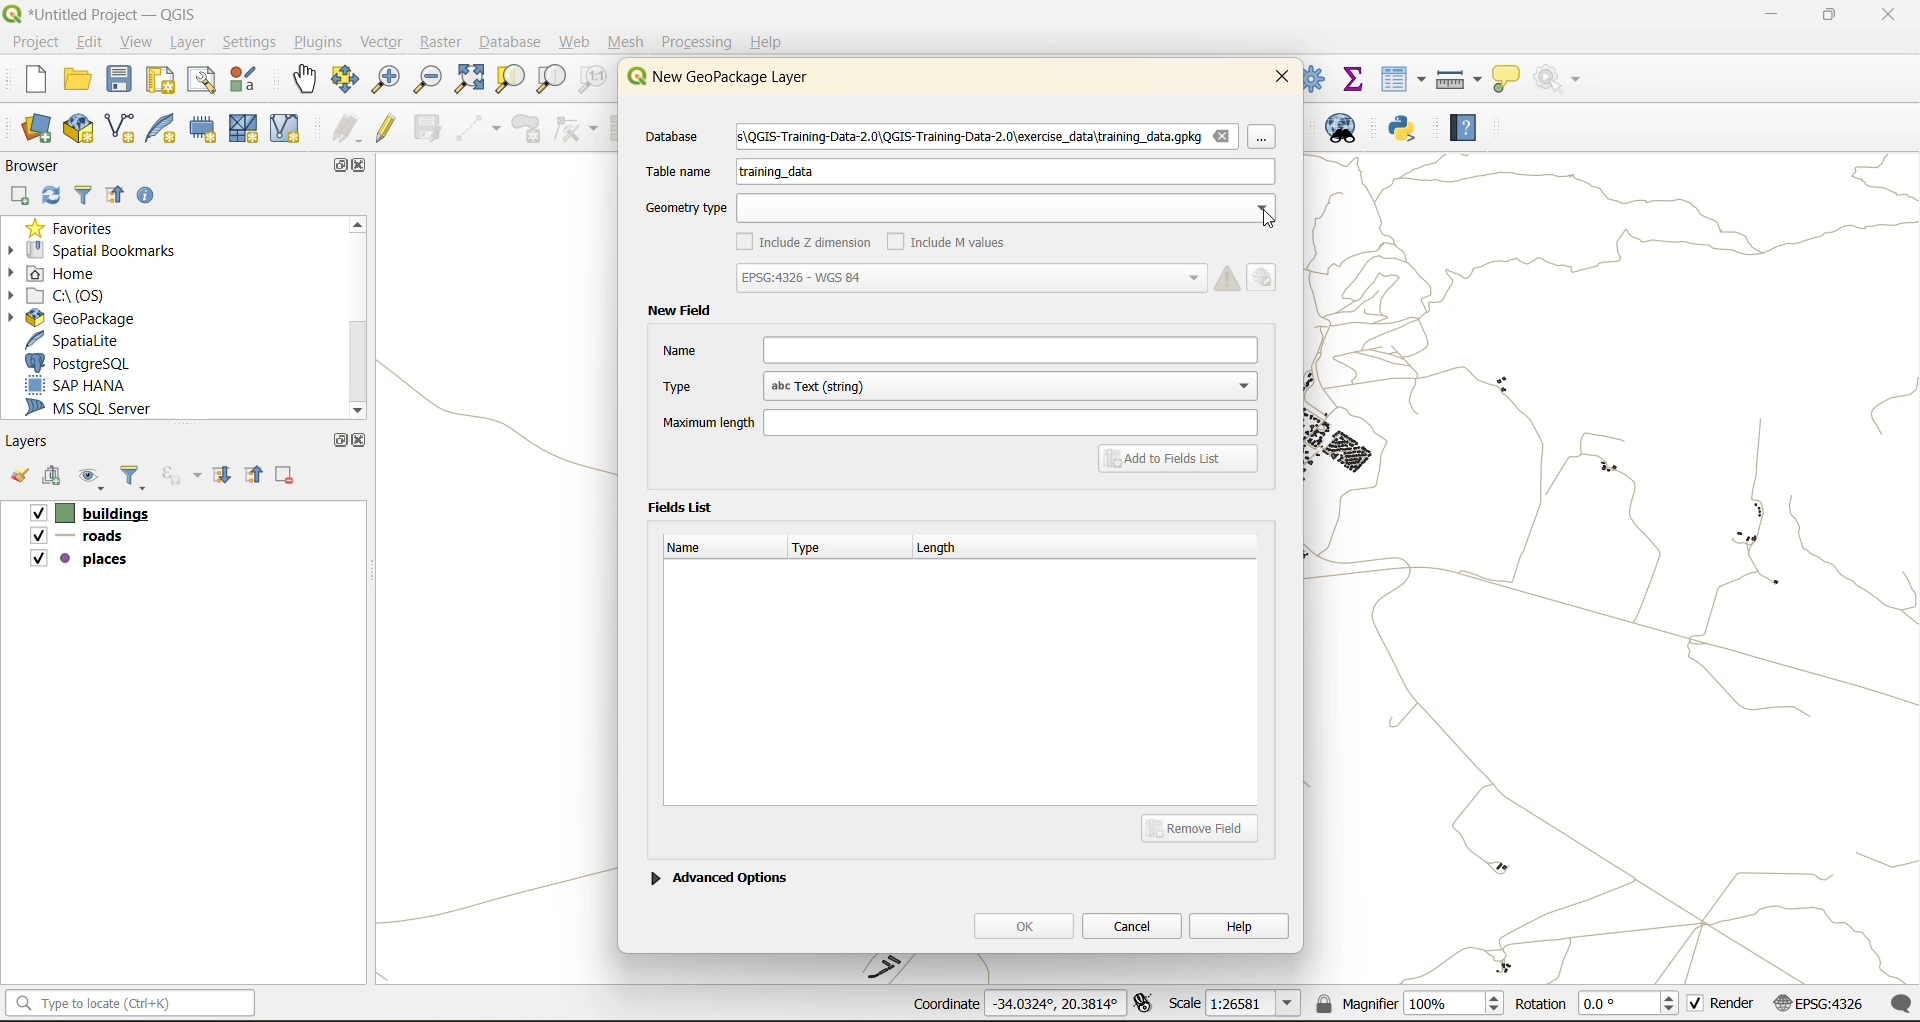 The height and width of the screenshot is (1022, 1920). Describe the element at coordinates (807, 244) in the screenshot. I see `include z dimension` at that location.